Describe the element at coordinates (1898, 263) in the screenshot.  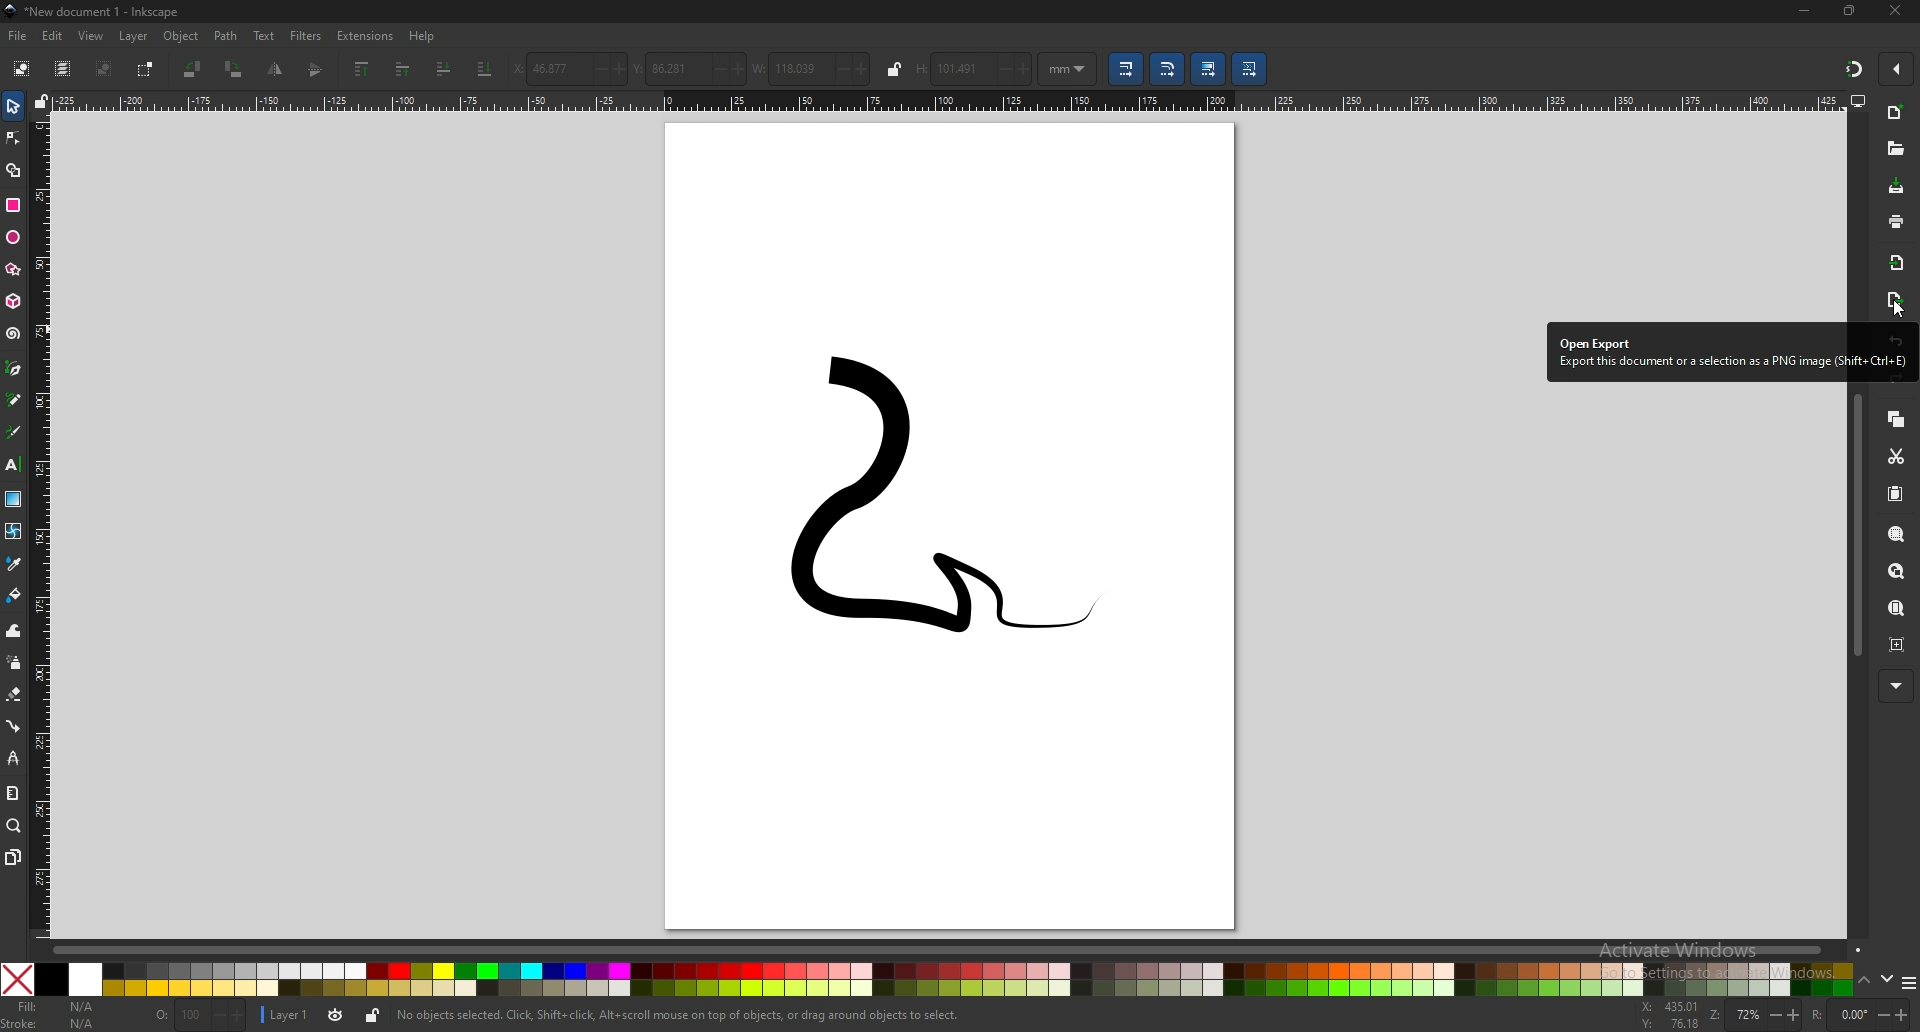
I see `import` at that location.